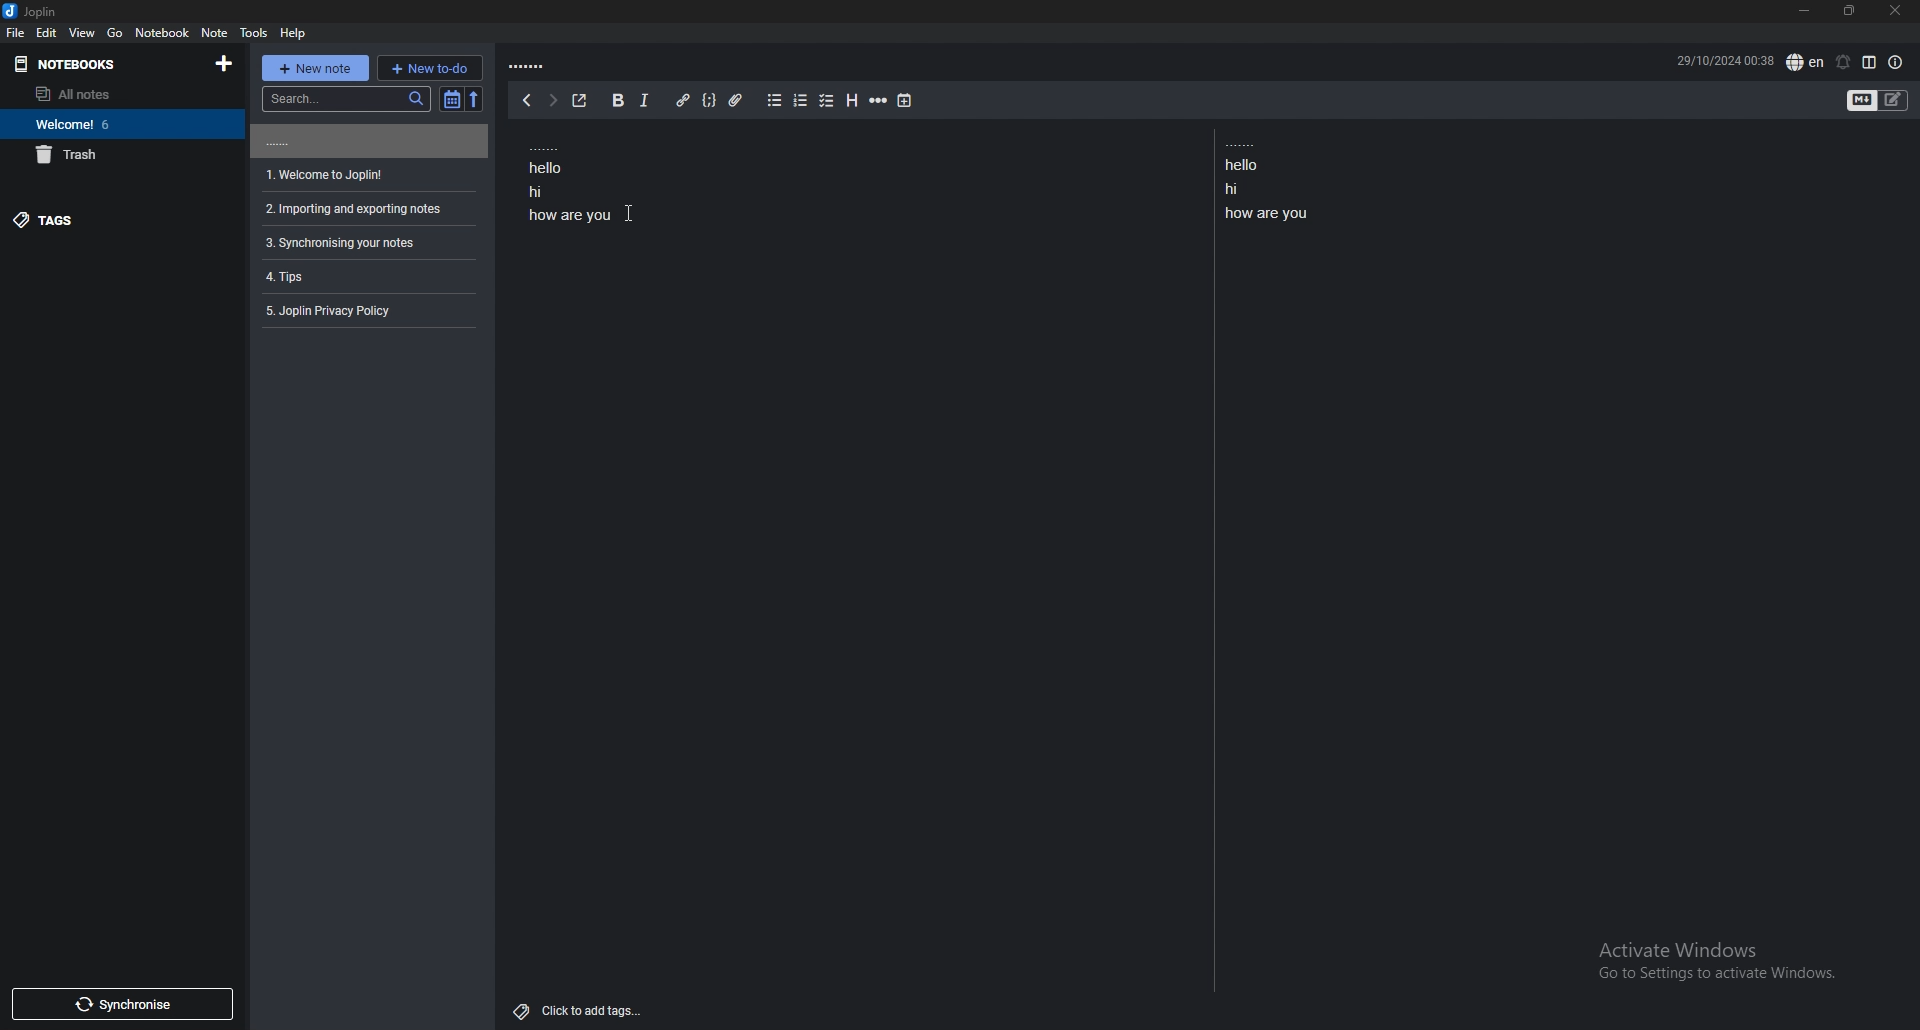 Image resolution: width=1920 pixels, height=1030 pixels. What do you see at coordinates (573, 180) in the screenshot?
I see `note text` at bounding box center [573, 180].